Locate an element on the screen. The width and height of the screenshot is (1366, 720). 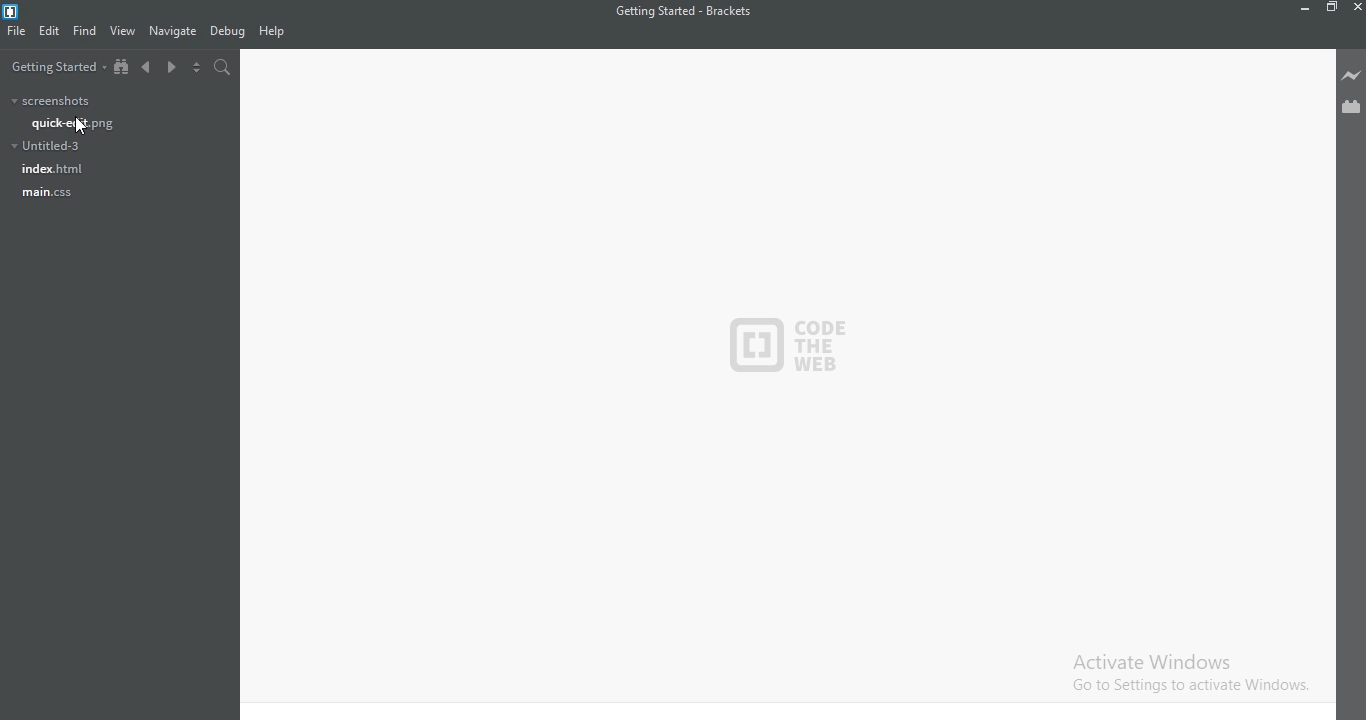
file is located at coordinates (18, 33).